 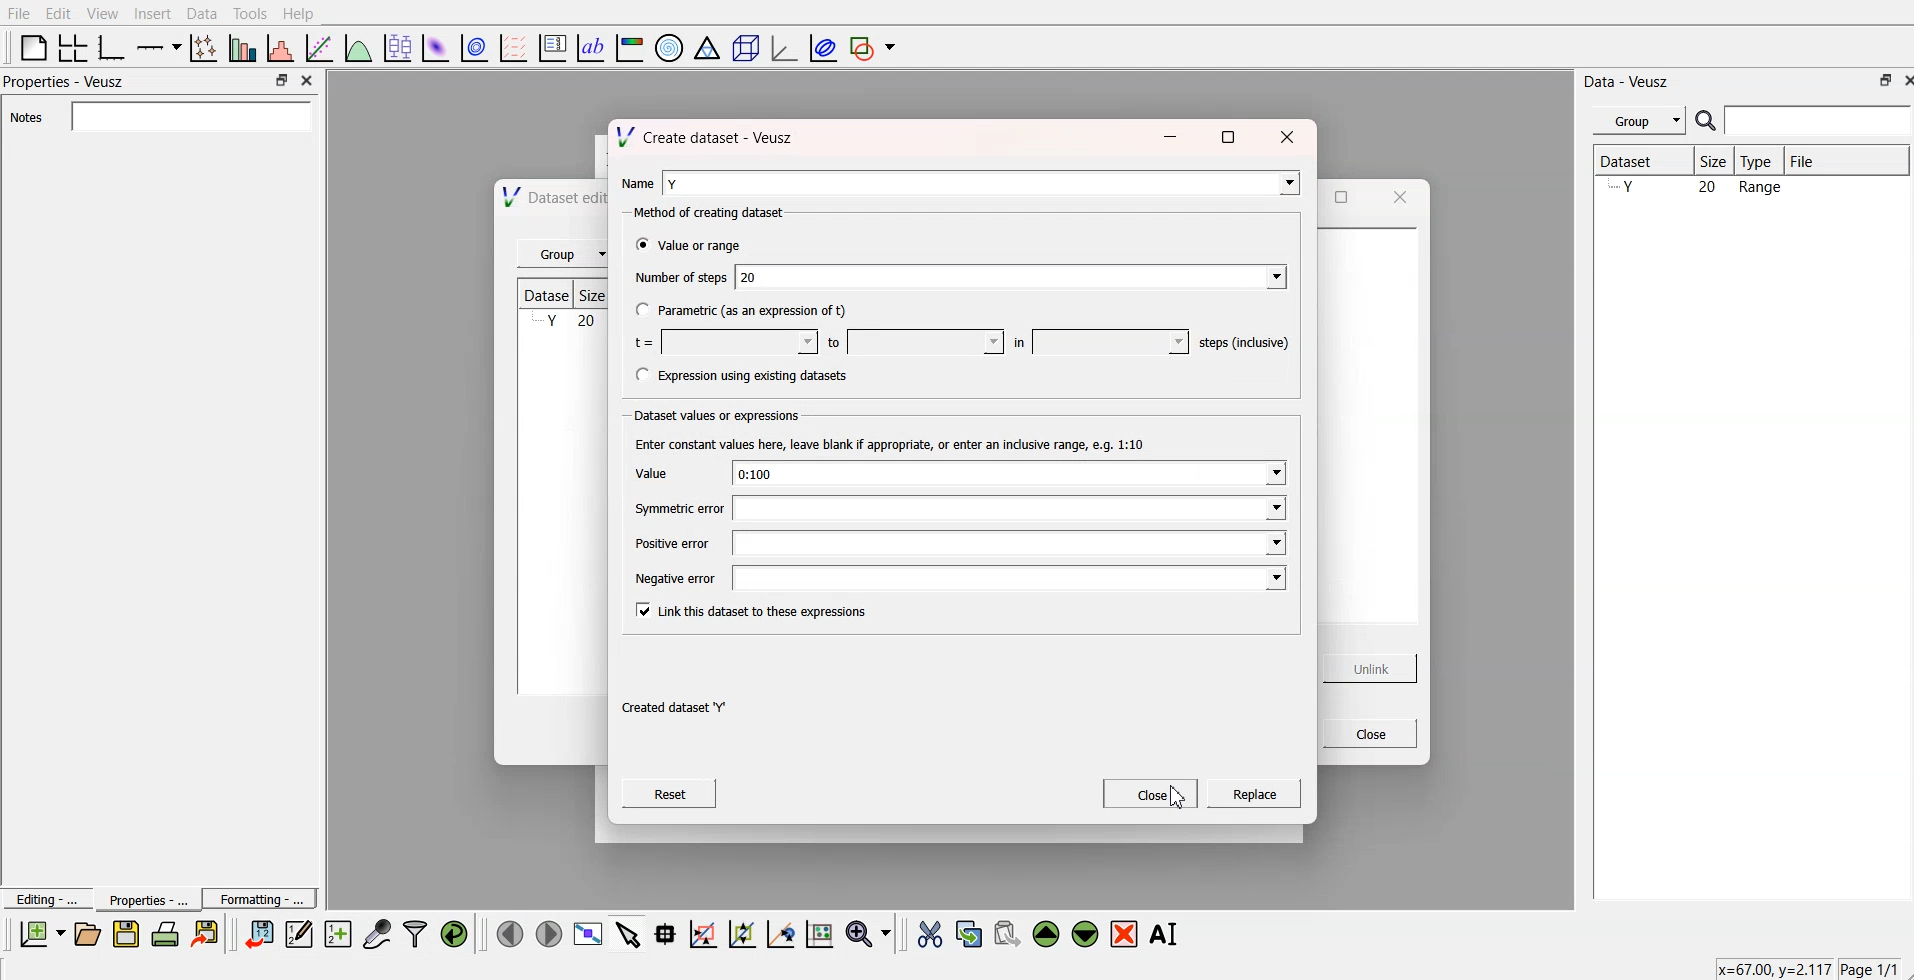 What do you see at coordinates (202, 13) in the screenshot?
I see `Data` at bounding box center [202, 13].